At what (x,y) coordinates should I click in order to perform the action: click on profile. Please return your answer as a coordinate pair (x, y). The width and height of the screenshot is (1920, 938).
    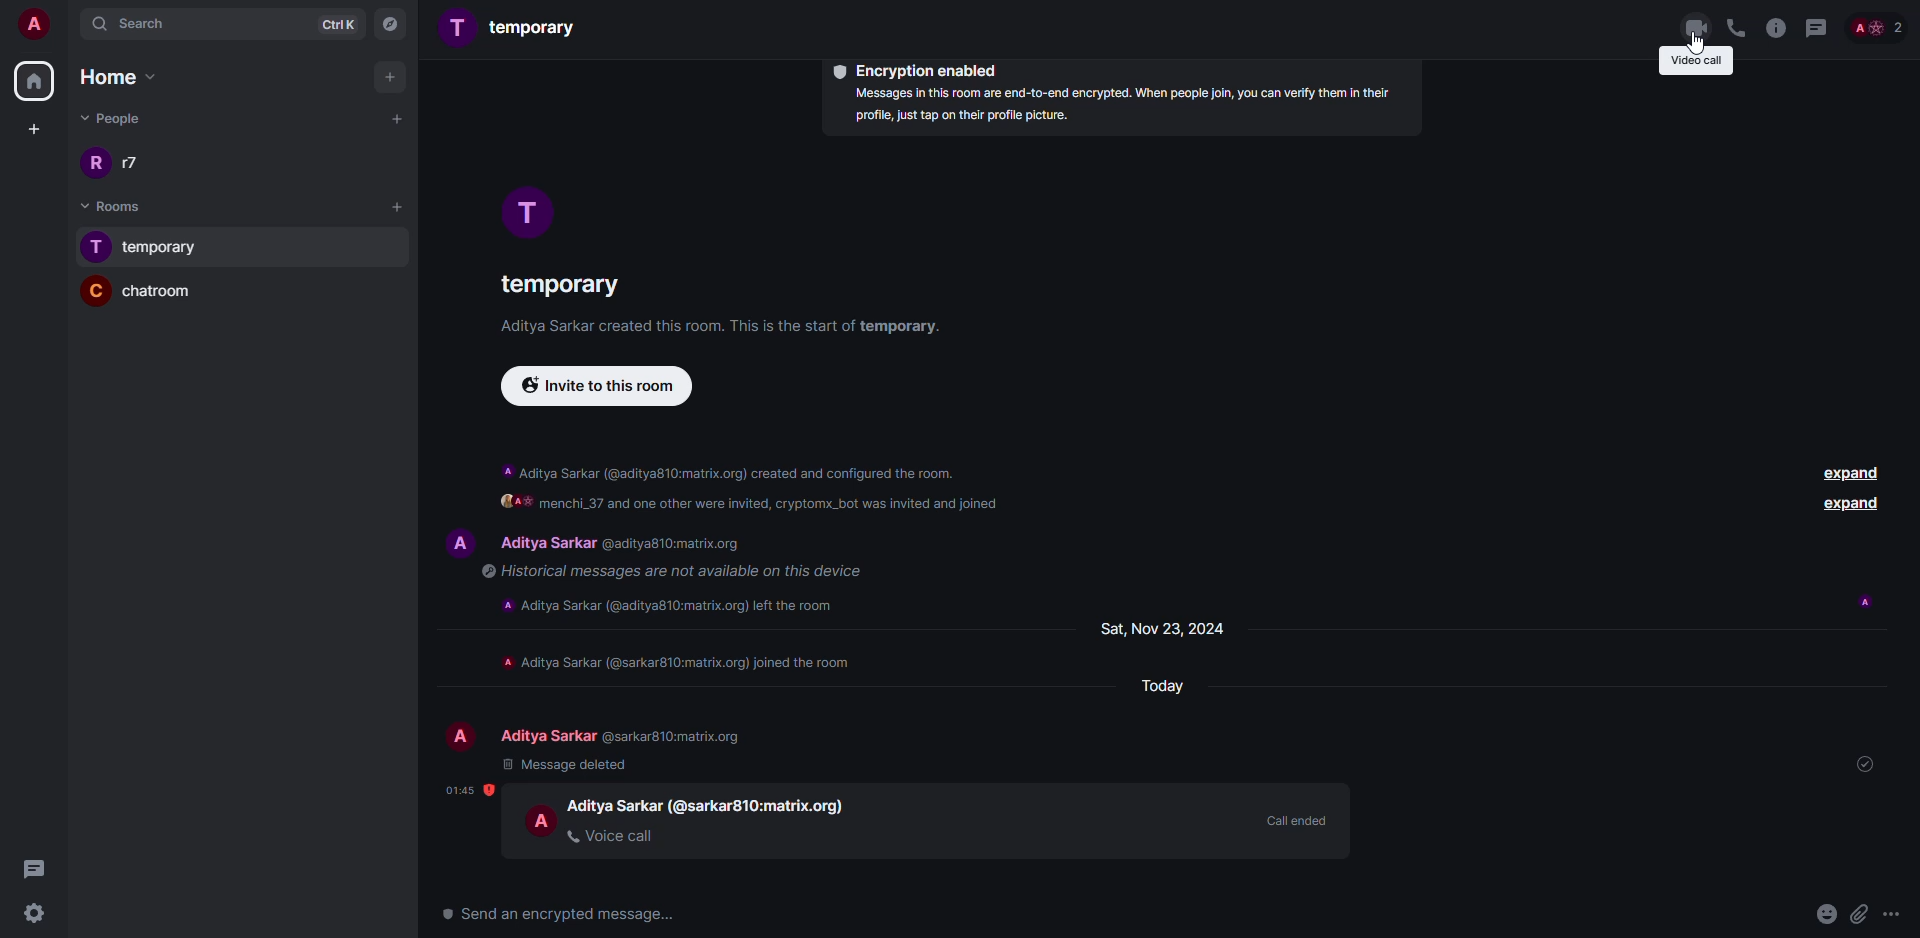
    Looking at the image, I should click on (539, 820).